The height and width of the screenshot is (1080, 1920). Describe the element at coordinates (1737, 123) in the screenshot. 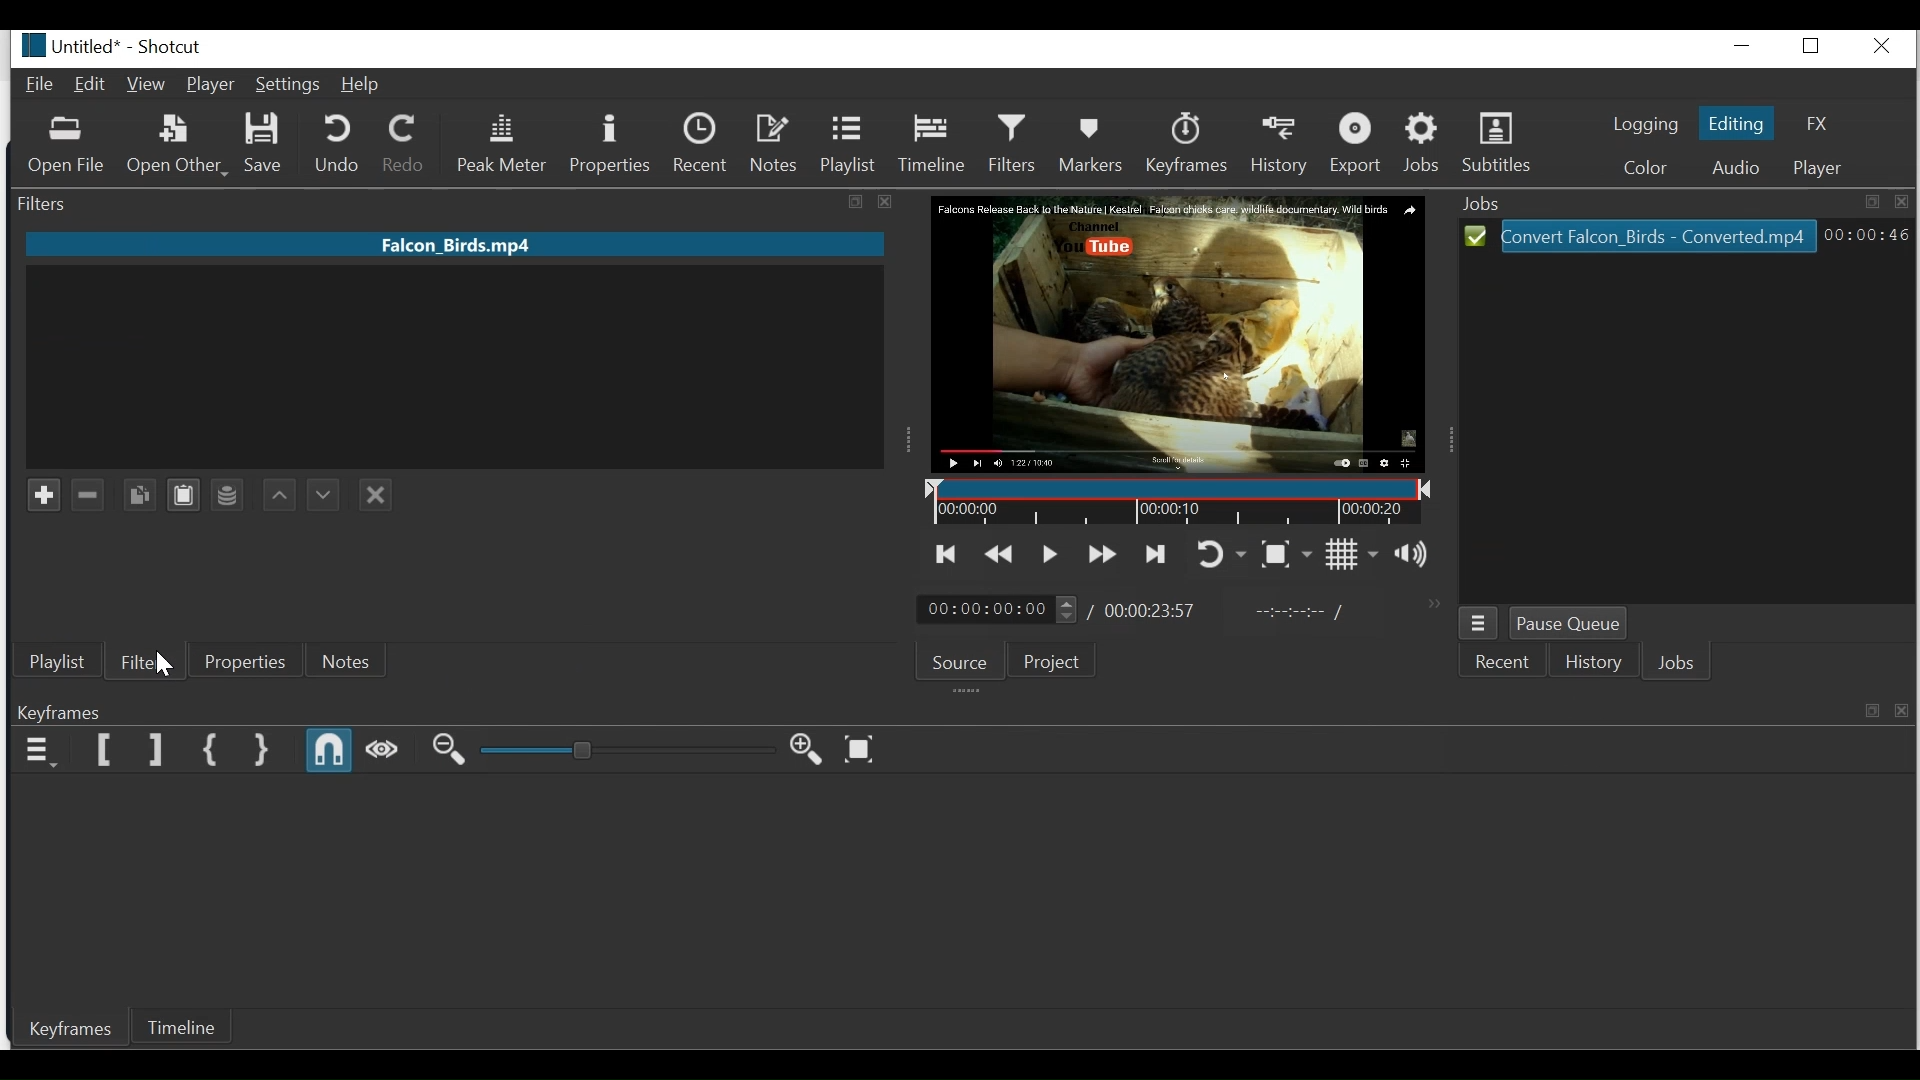

I see `Editing` at that location.